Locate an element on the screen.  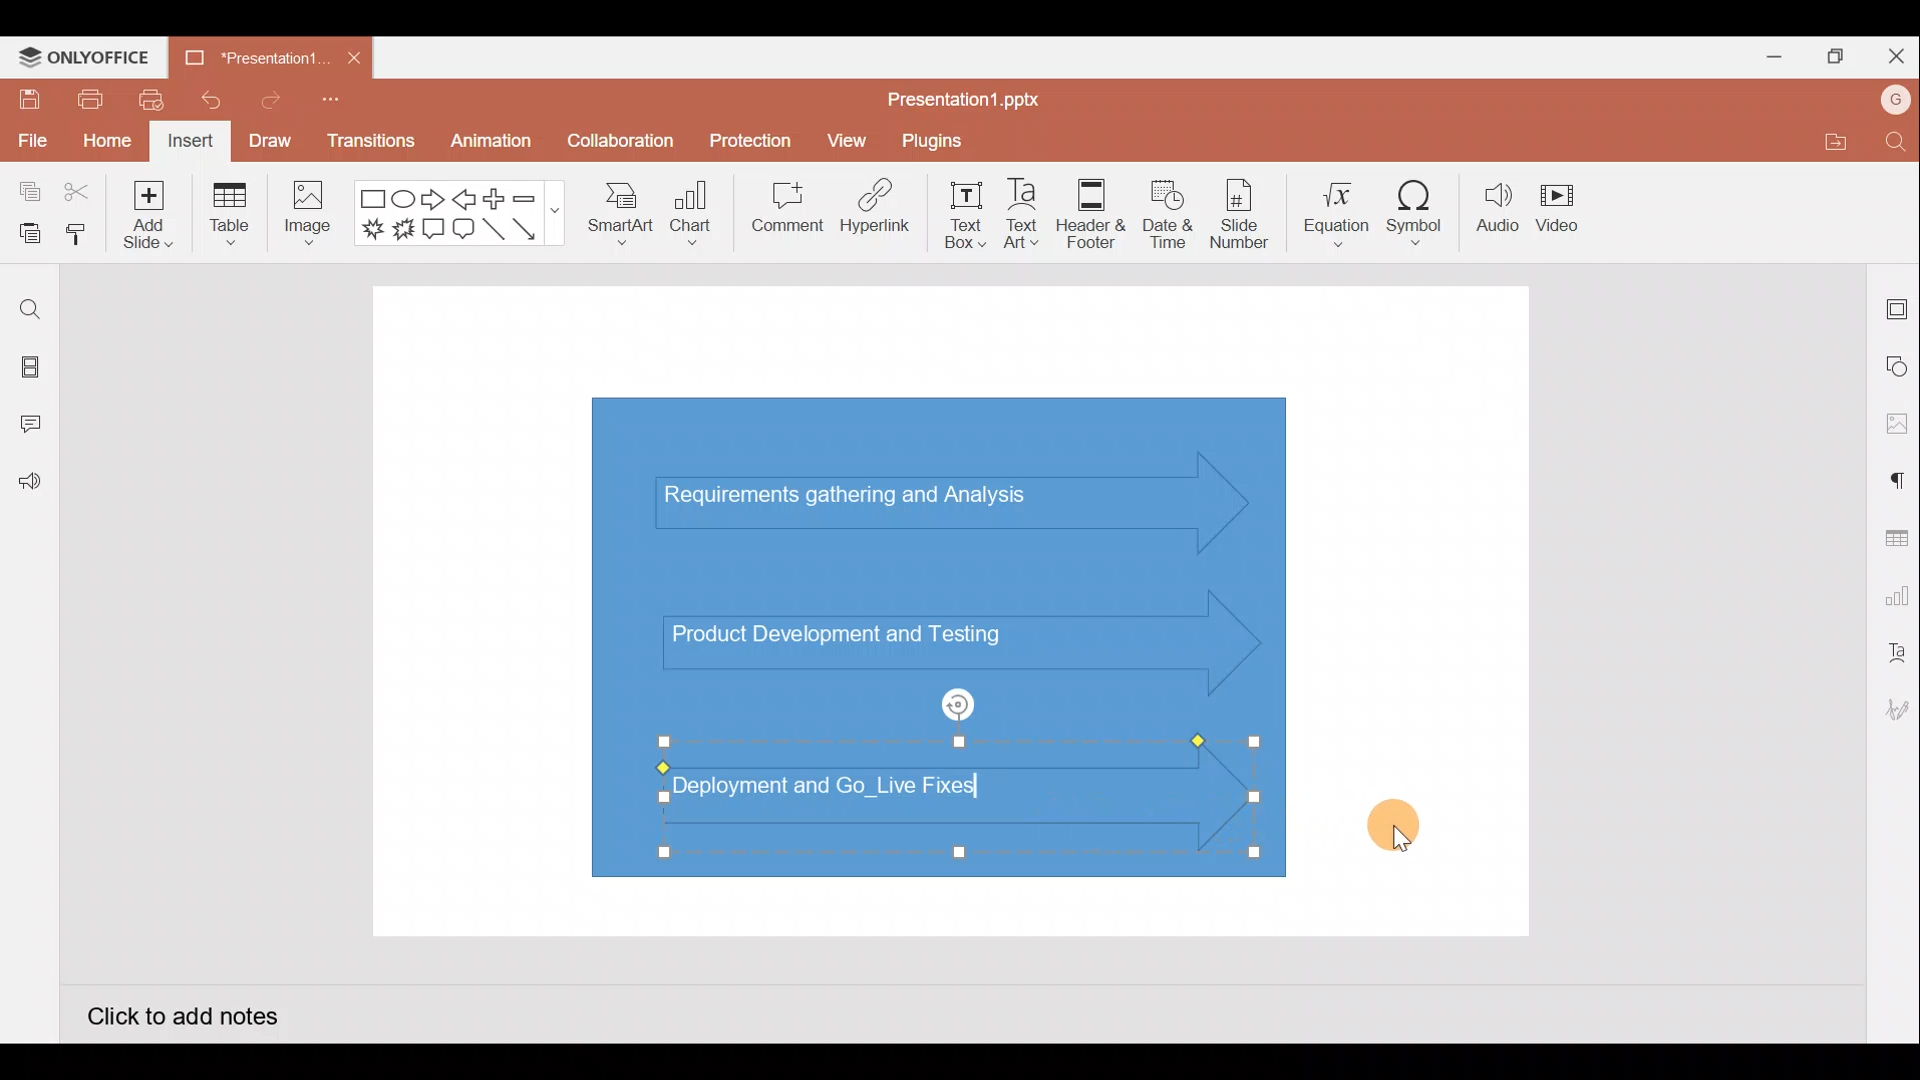
Text Art settings is located at coordinates (1895, 653).